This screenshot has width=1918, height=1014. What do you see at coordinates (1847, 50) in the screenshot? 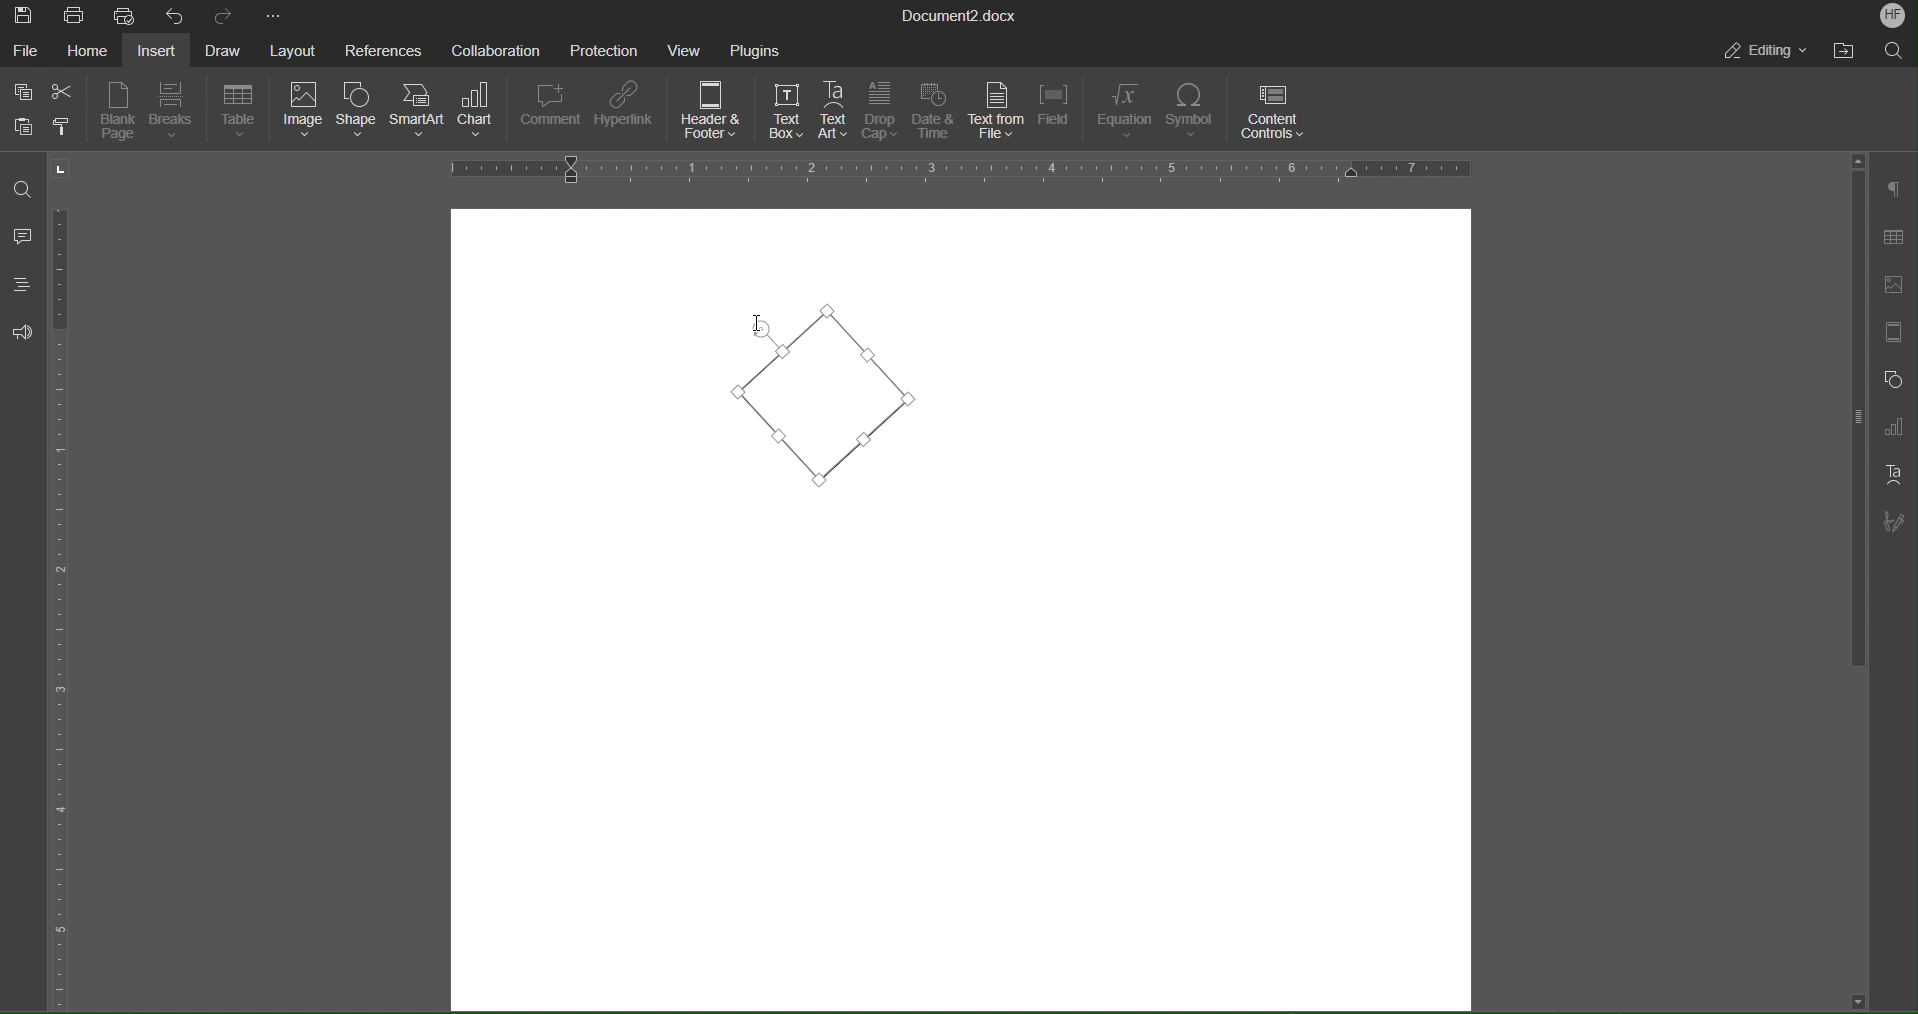
I see `Open File Location` at bounding box center [1847, 50].